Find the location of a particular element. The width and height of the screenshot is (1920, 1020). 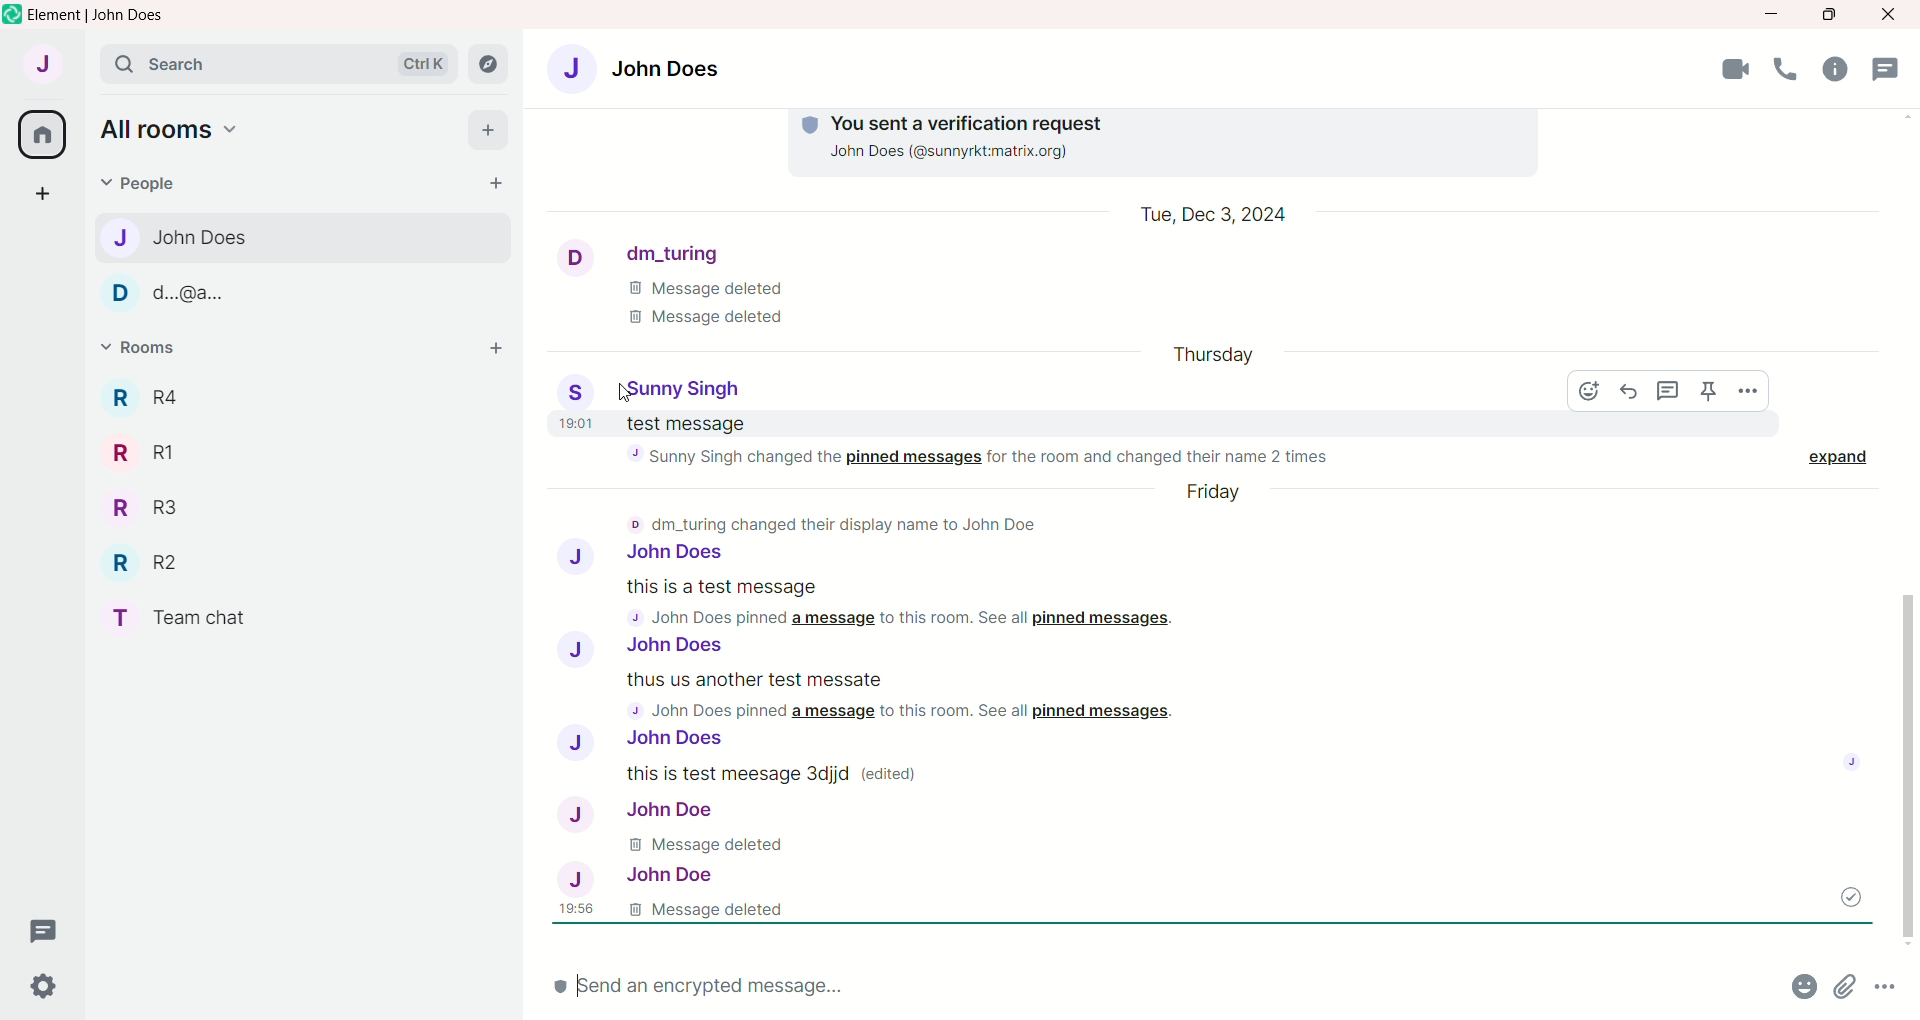

reply is located at coordinates (1630, 392).